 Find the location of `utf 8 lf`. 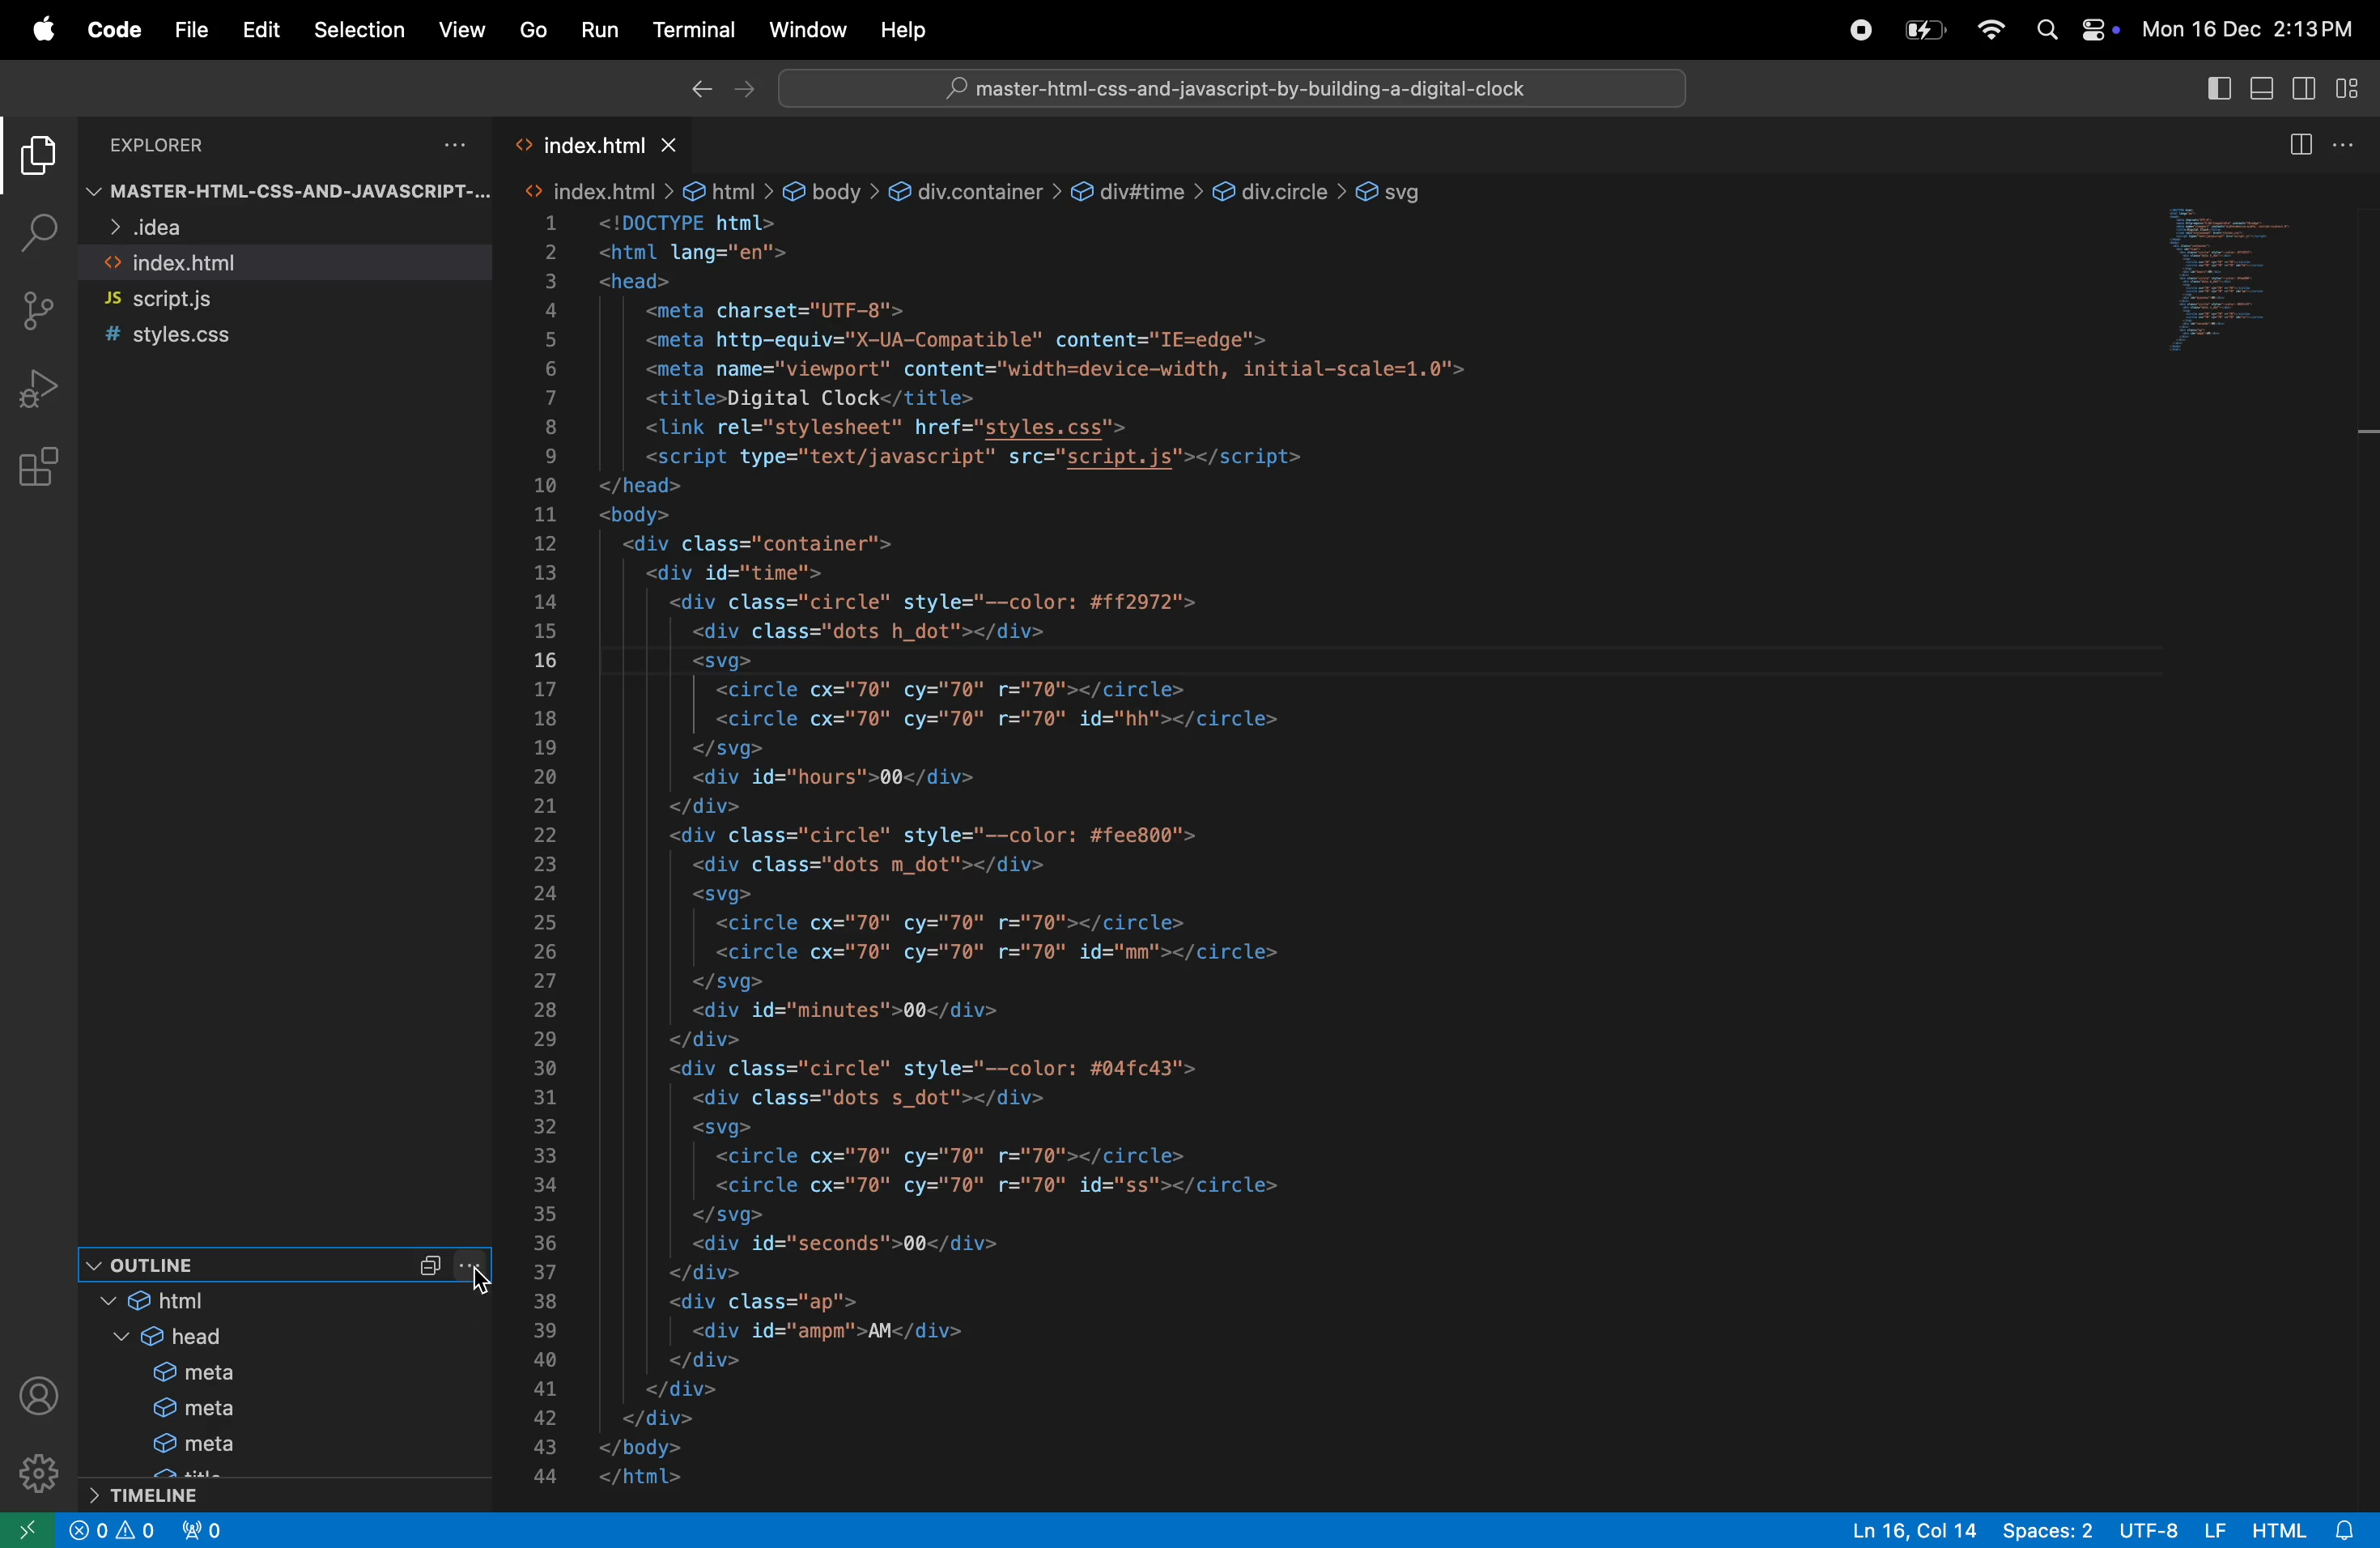

utf 8 lf is located at coordinates (2174, 1529).